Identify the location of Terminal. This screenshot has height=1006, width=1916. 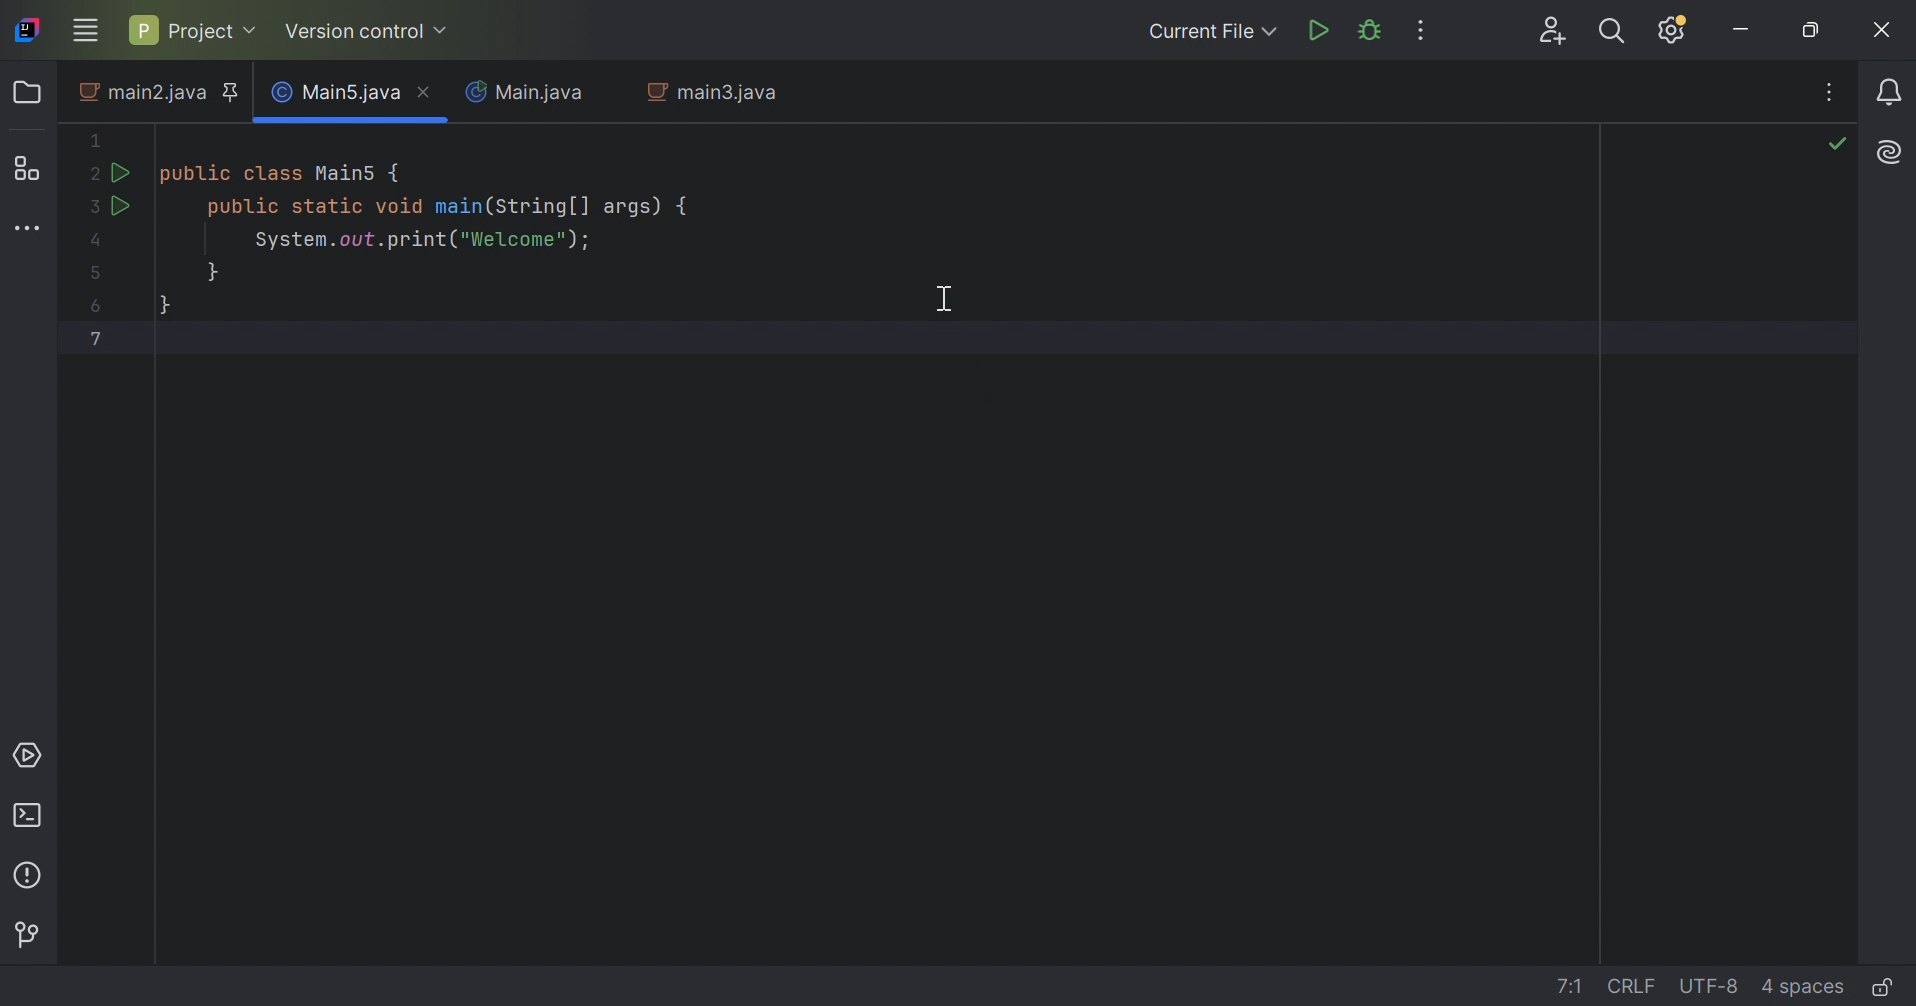
(29, 815).